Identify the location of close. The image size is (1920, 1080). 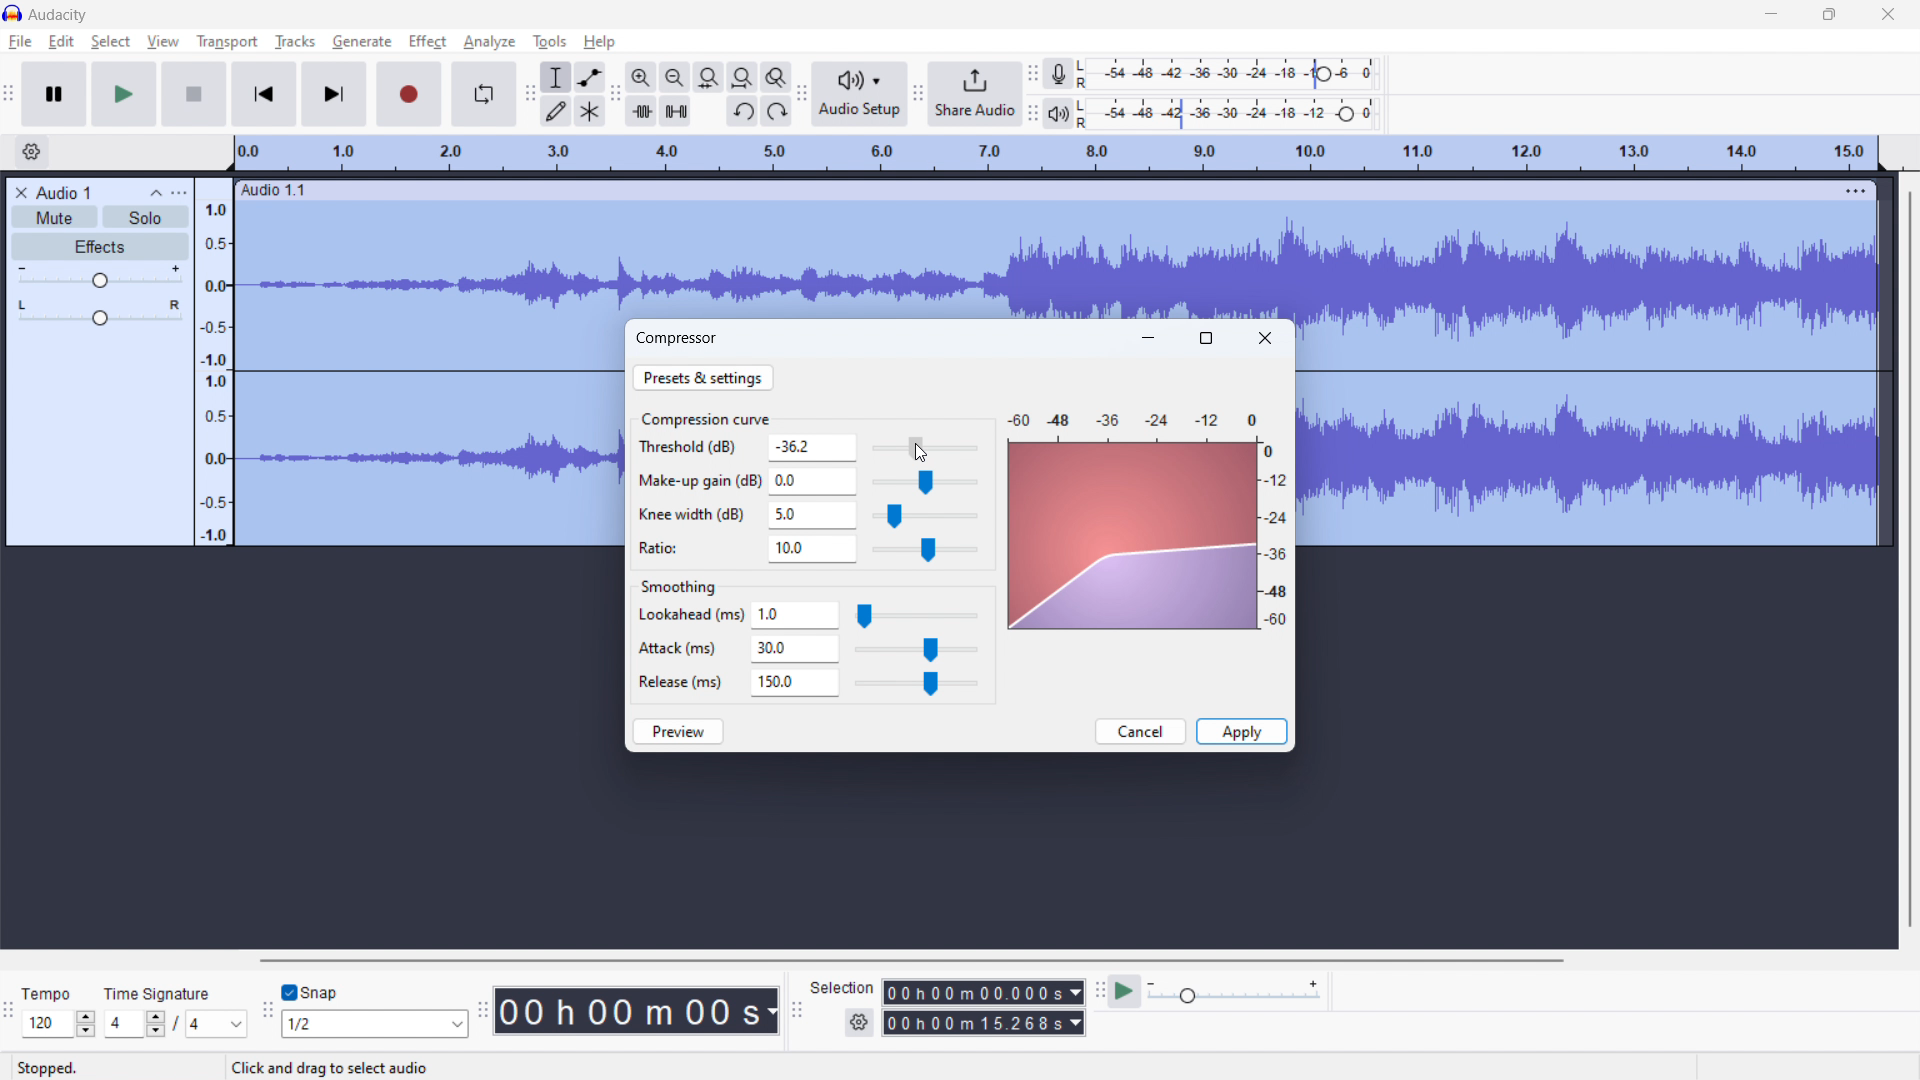
(1888, 14).